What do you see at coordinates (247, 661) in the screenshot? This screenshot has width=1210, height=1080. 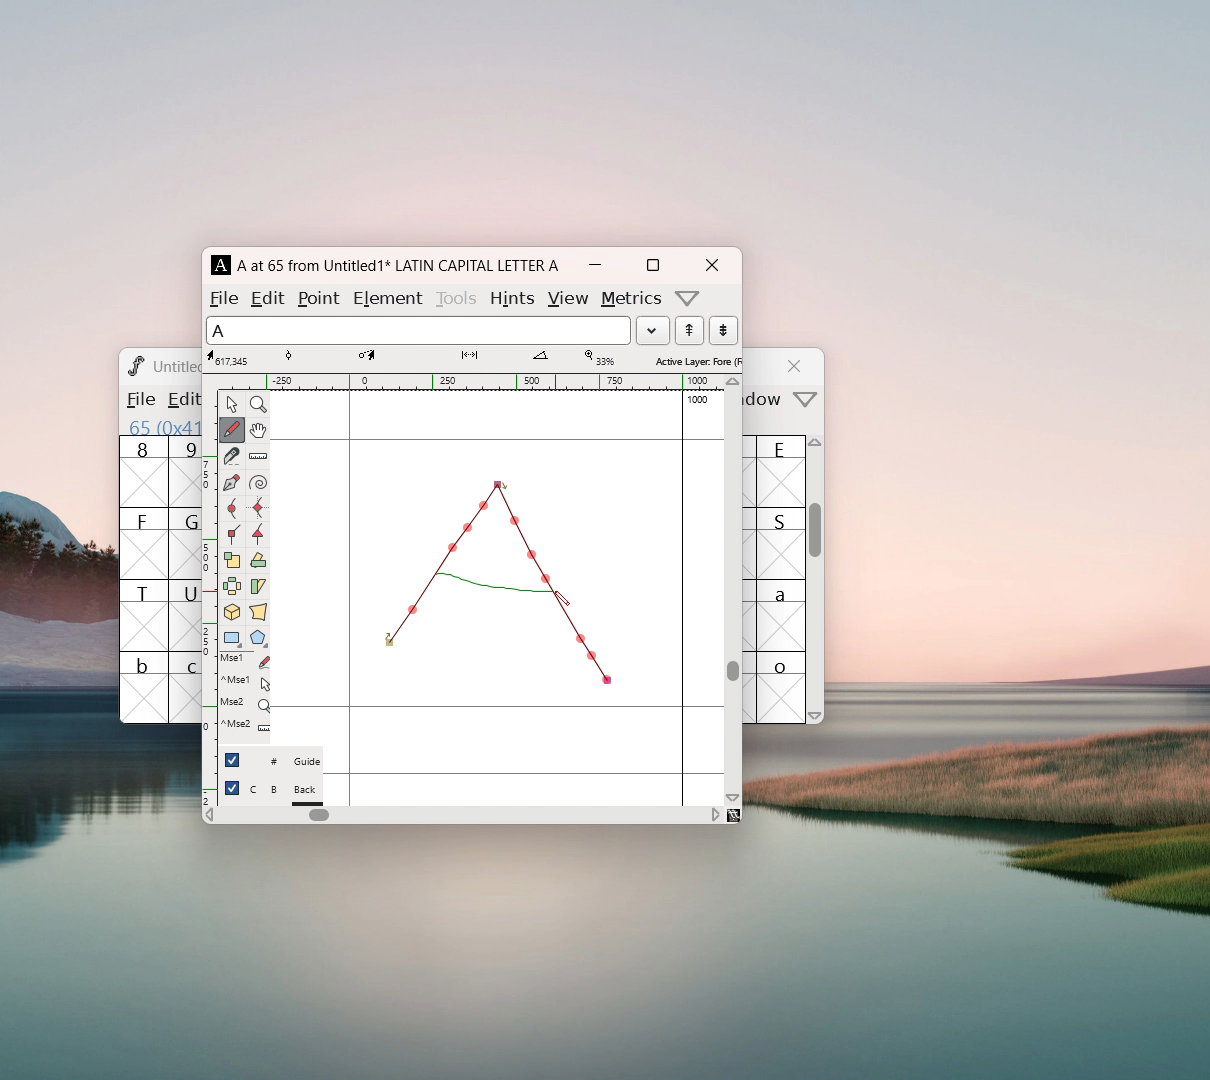 I see `Mse1` at bounding box center [247, 661].